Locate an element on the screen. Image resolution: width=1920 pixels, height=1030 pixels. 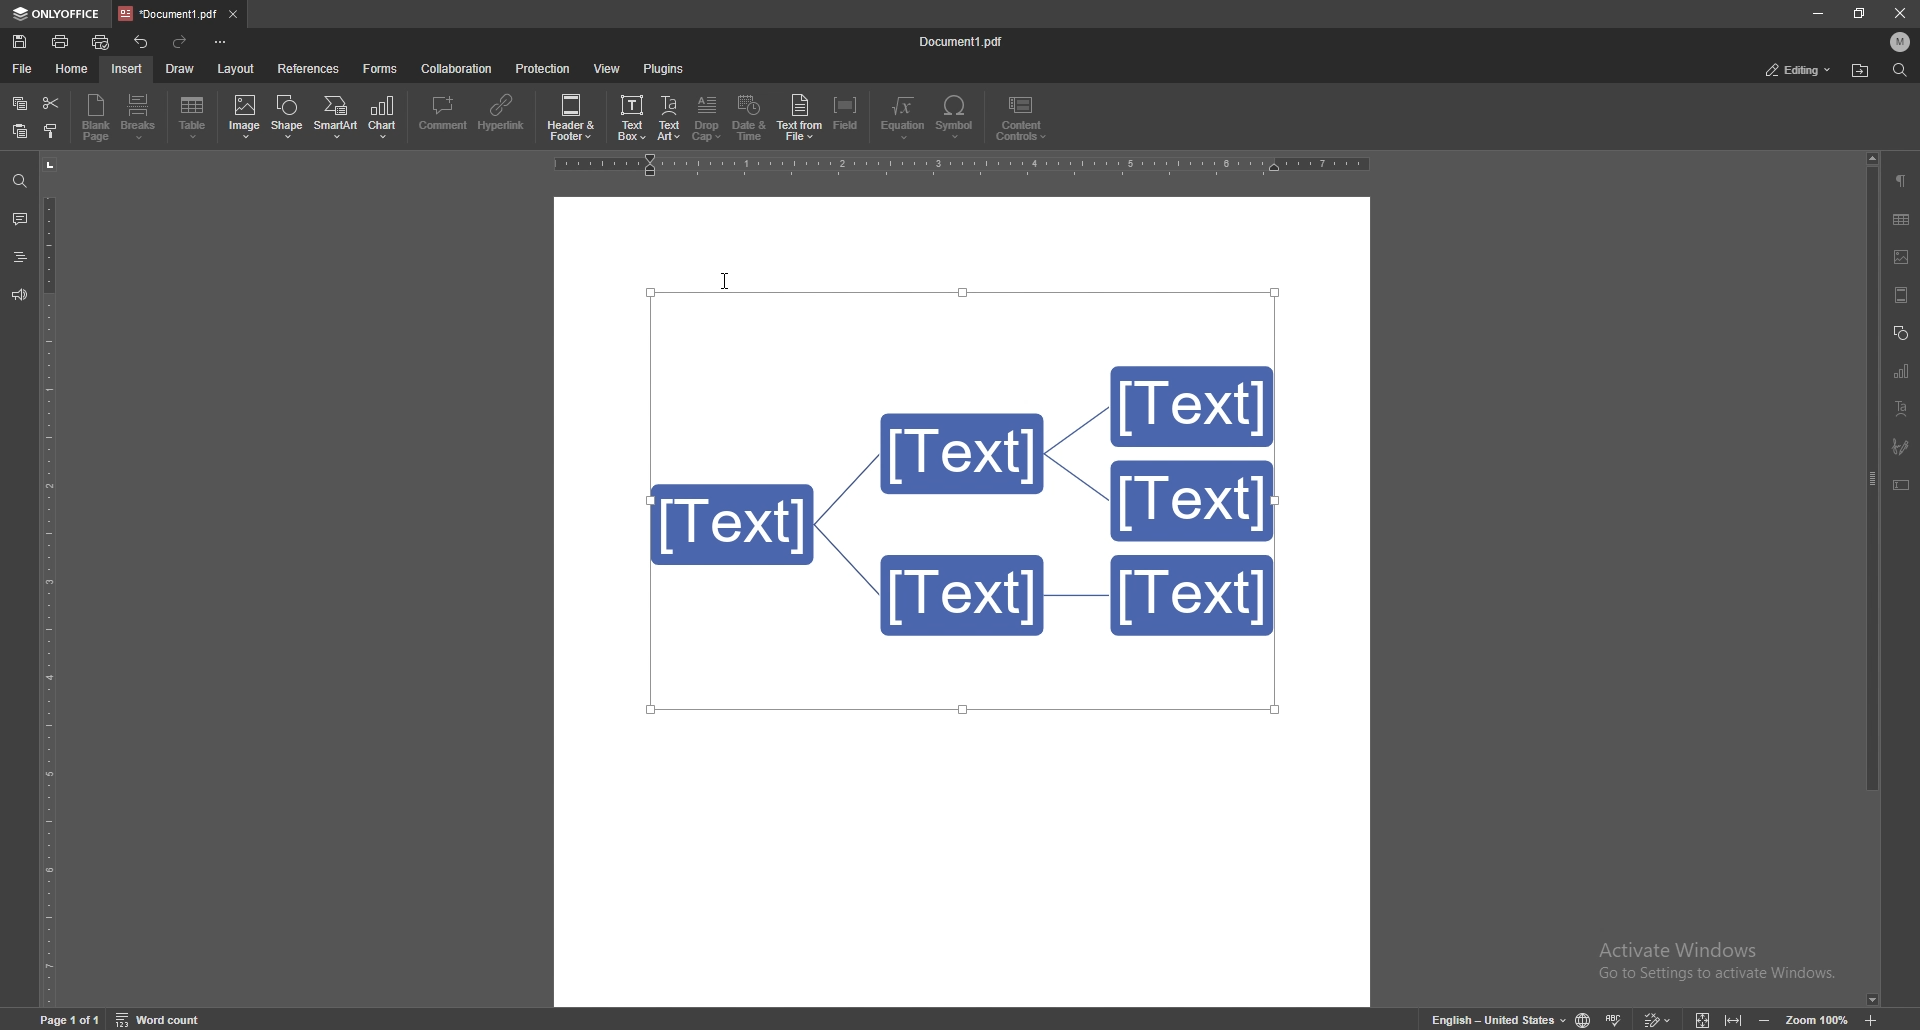
hierarchy smart art is located at coordinates (961, 498).